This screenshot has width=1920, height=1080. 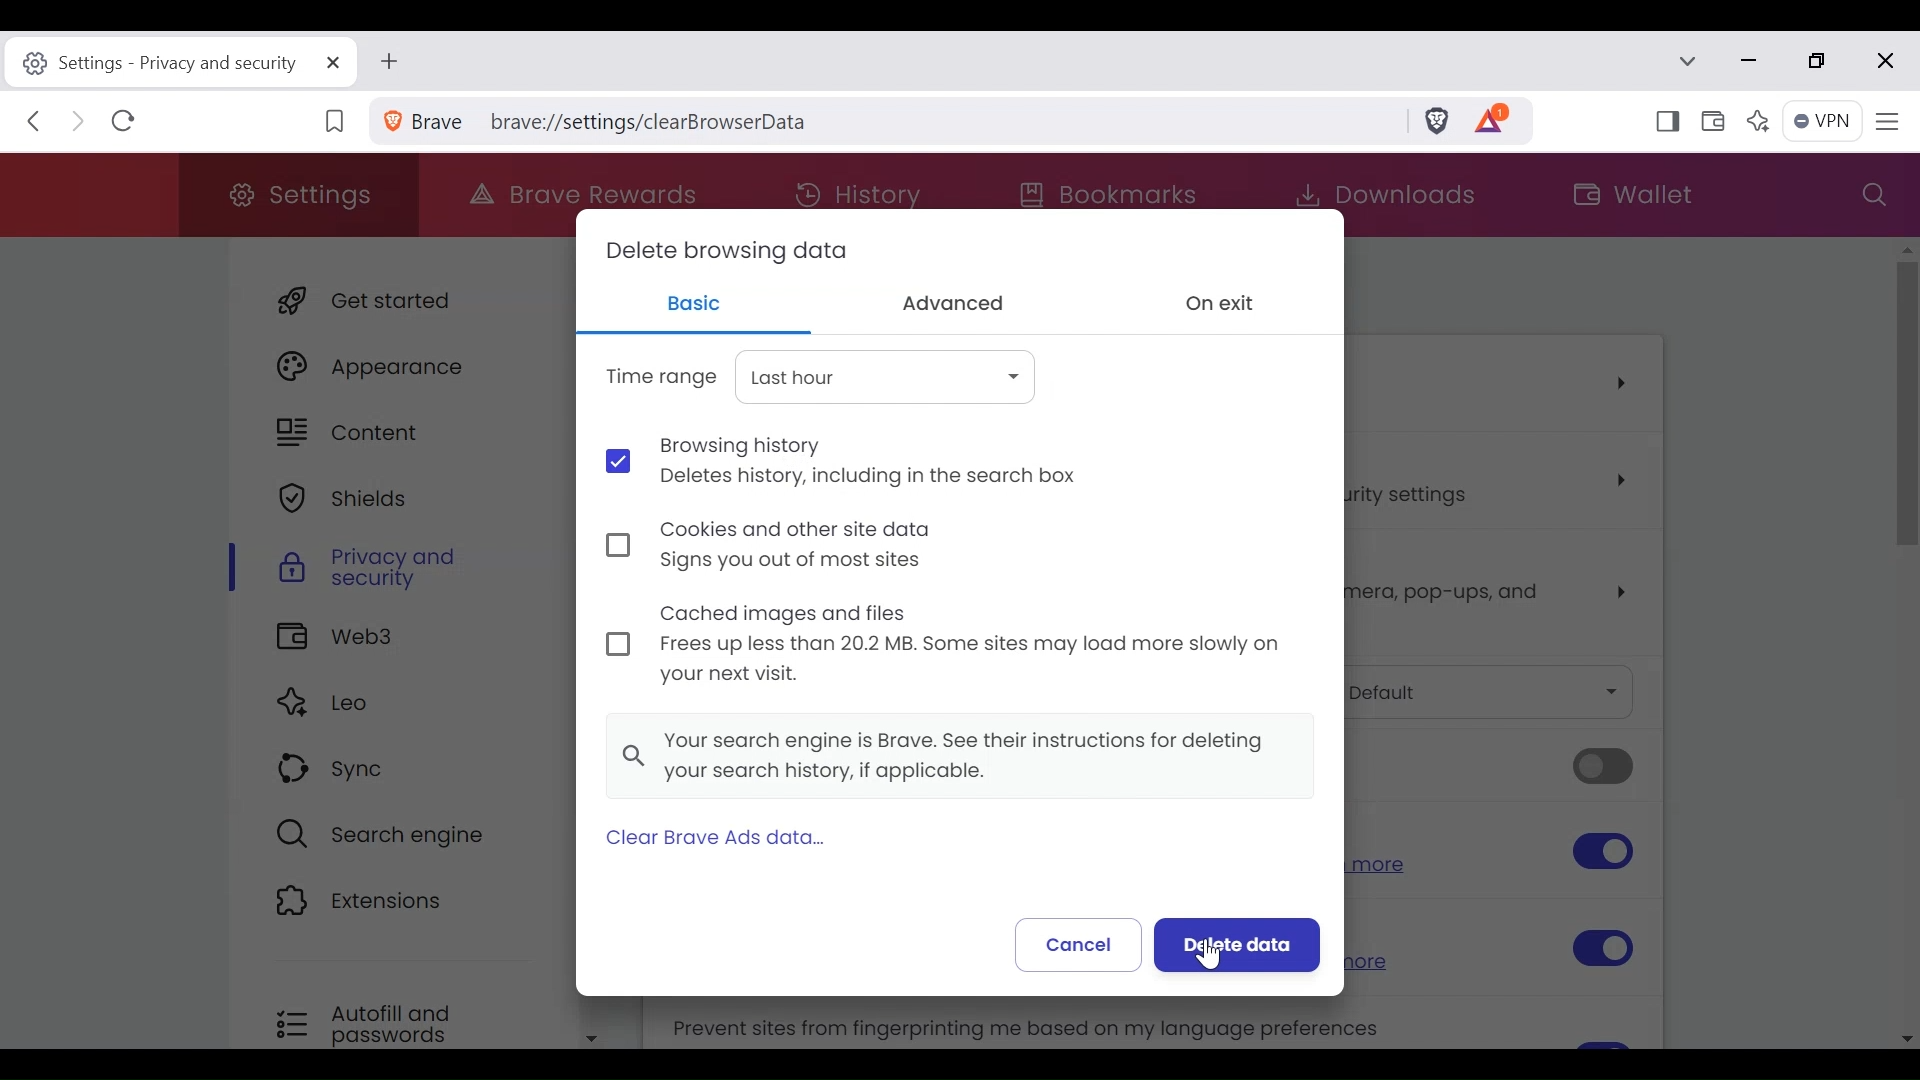 What do you see at coordinates (395, 772) in the screenshot?
I see `Sync` at bounding box center [395, 772].